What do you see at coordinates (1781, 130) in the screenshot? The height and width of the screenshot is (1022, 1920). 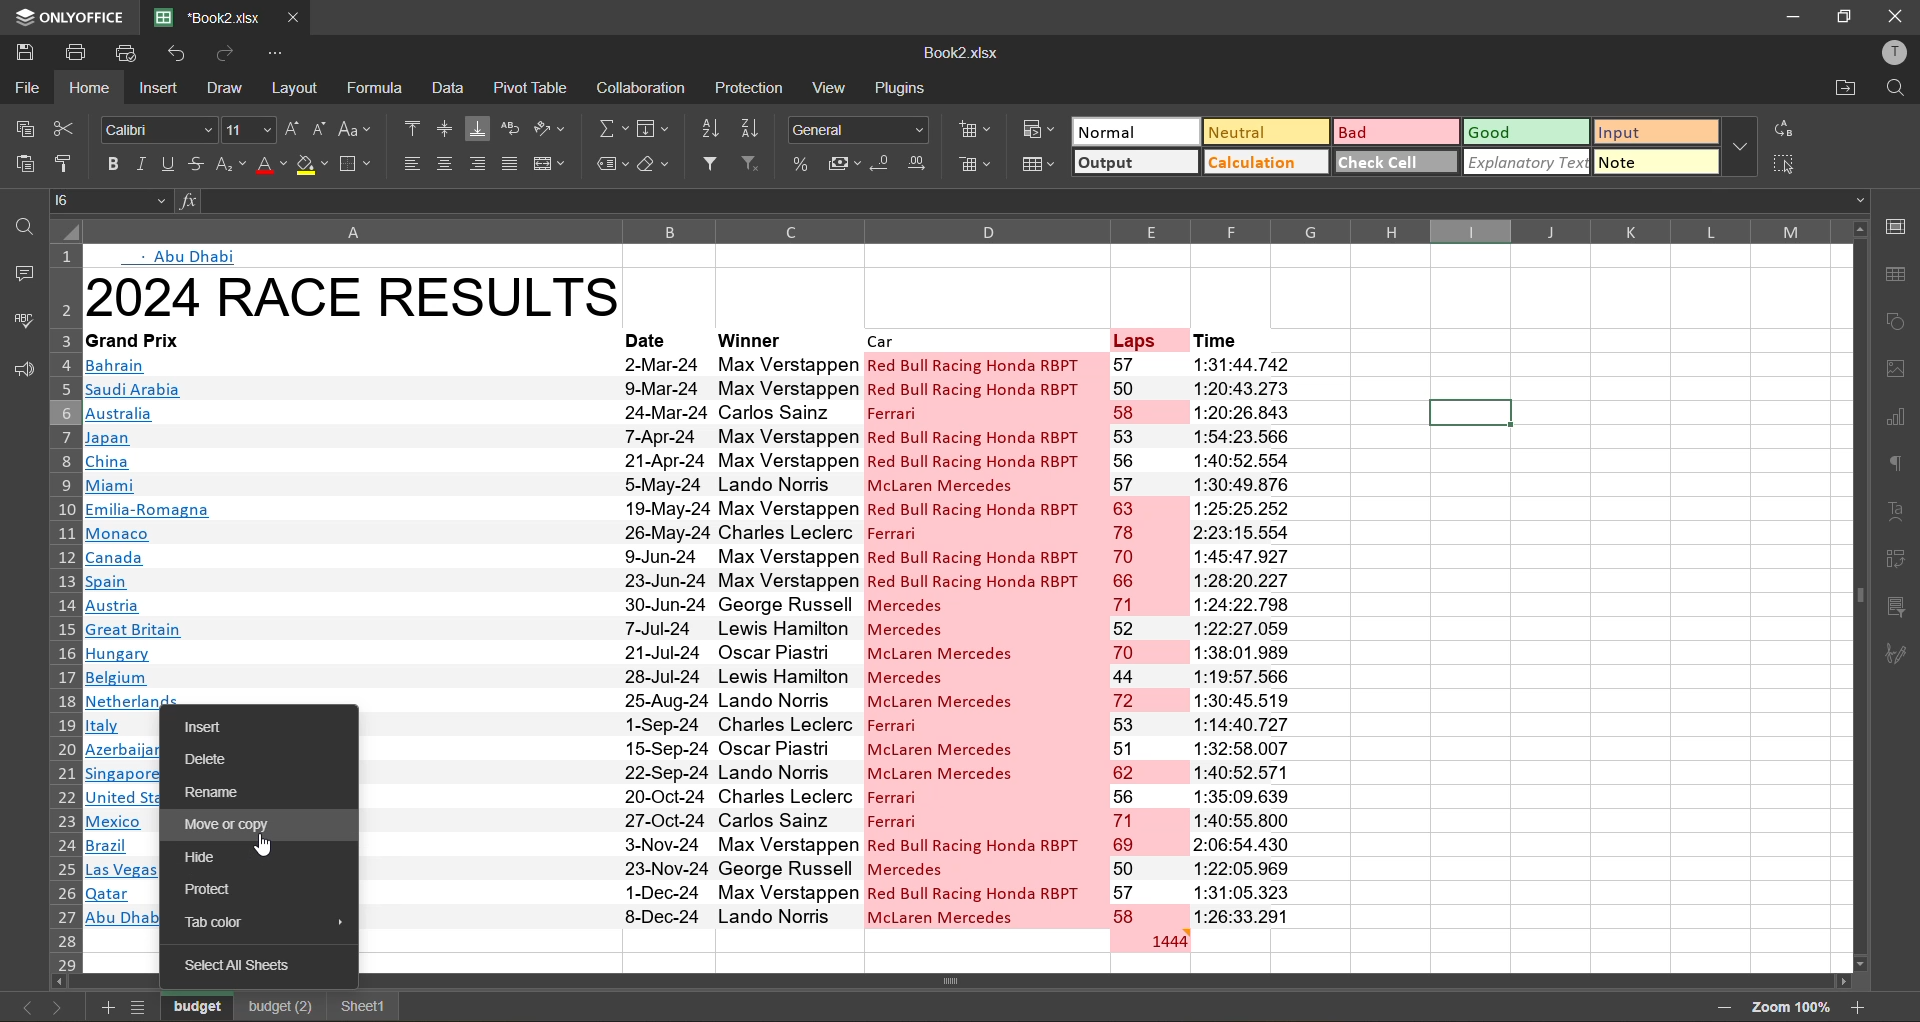 I see `replace` at bounding box center [1781, 130].